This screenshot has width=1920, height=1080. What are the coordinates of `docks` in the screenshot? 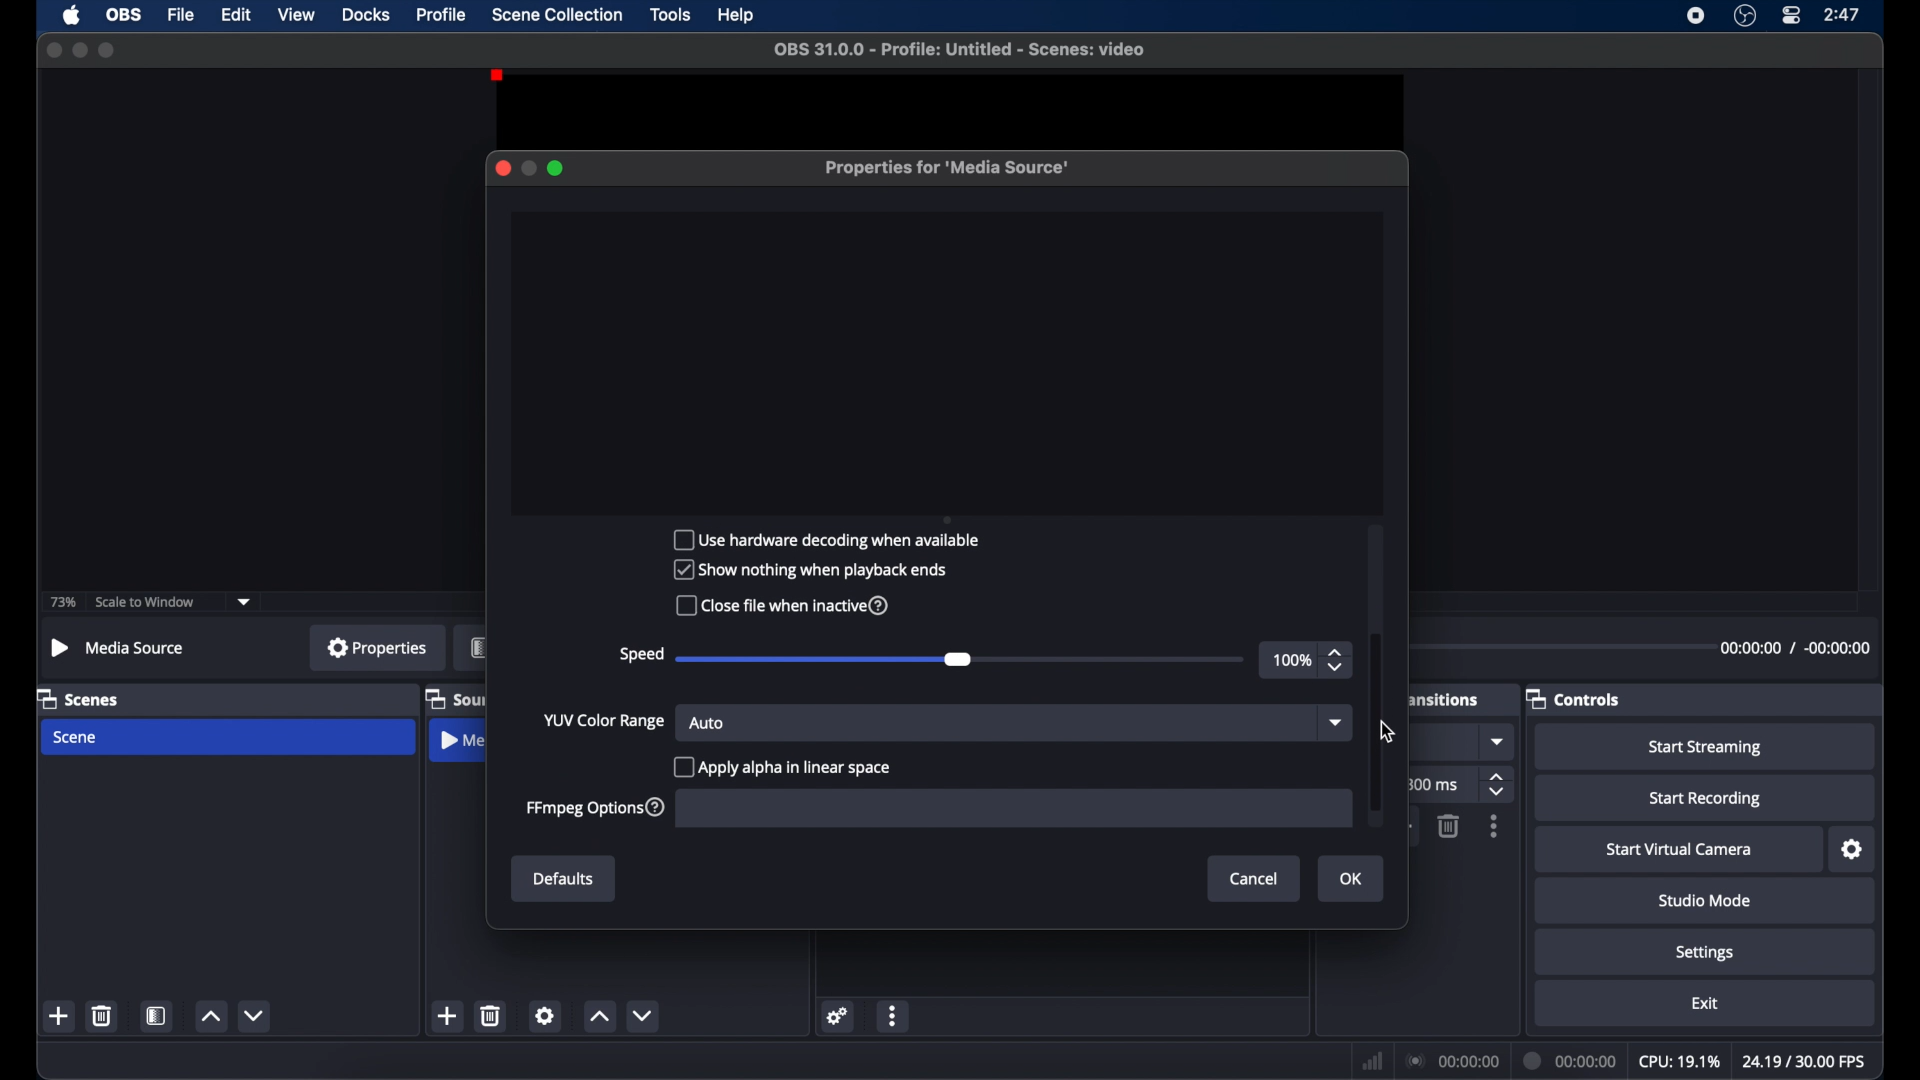 It's located at (366, 15).